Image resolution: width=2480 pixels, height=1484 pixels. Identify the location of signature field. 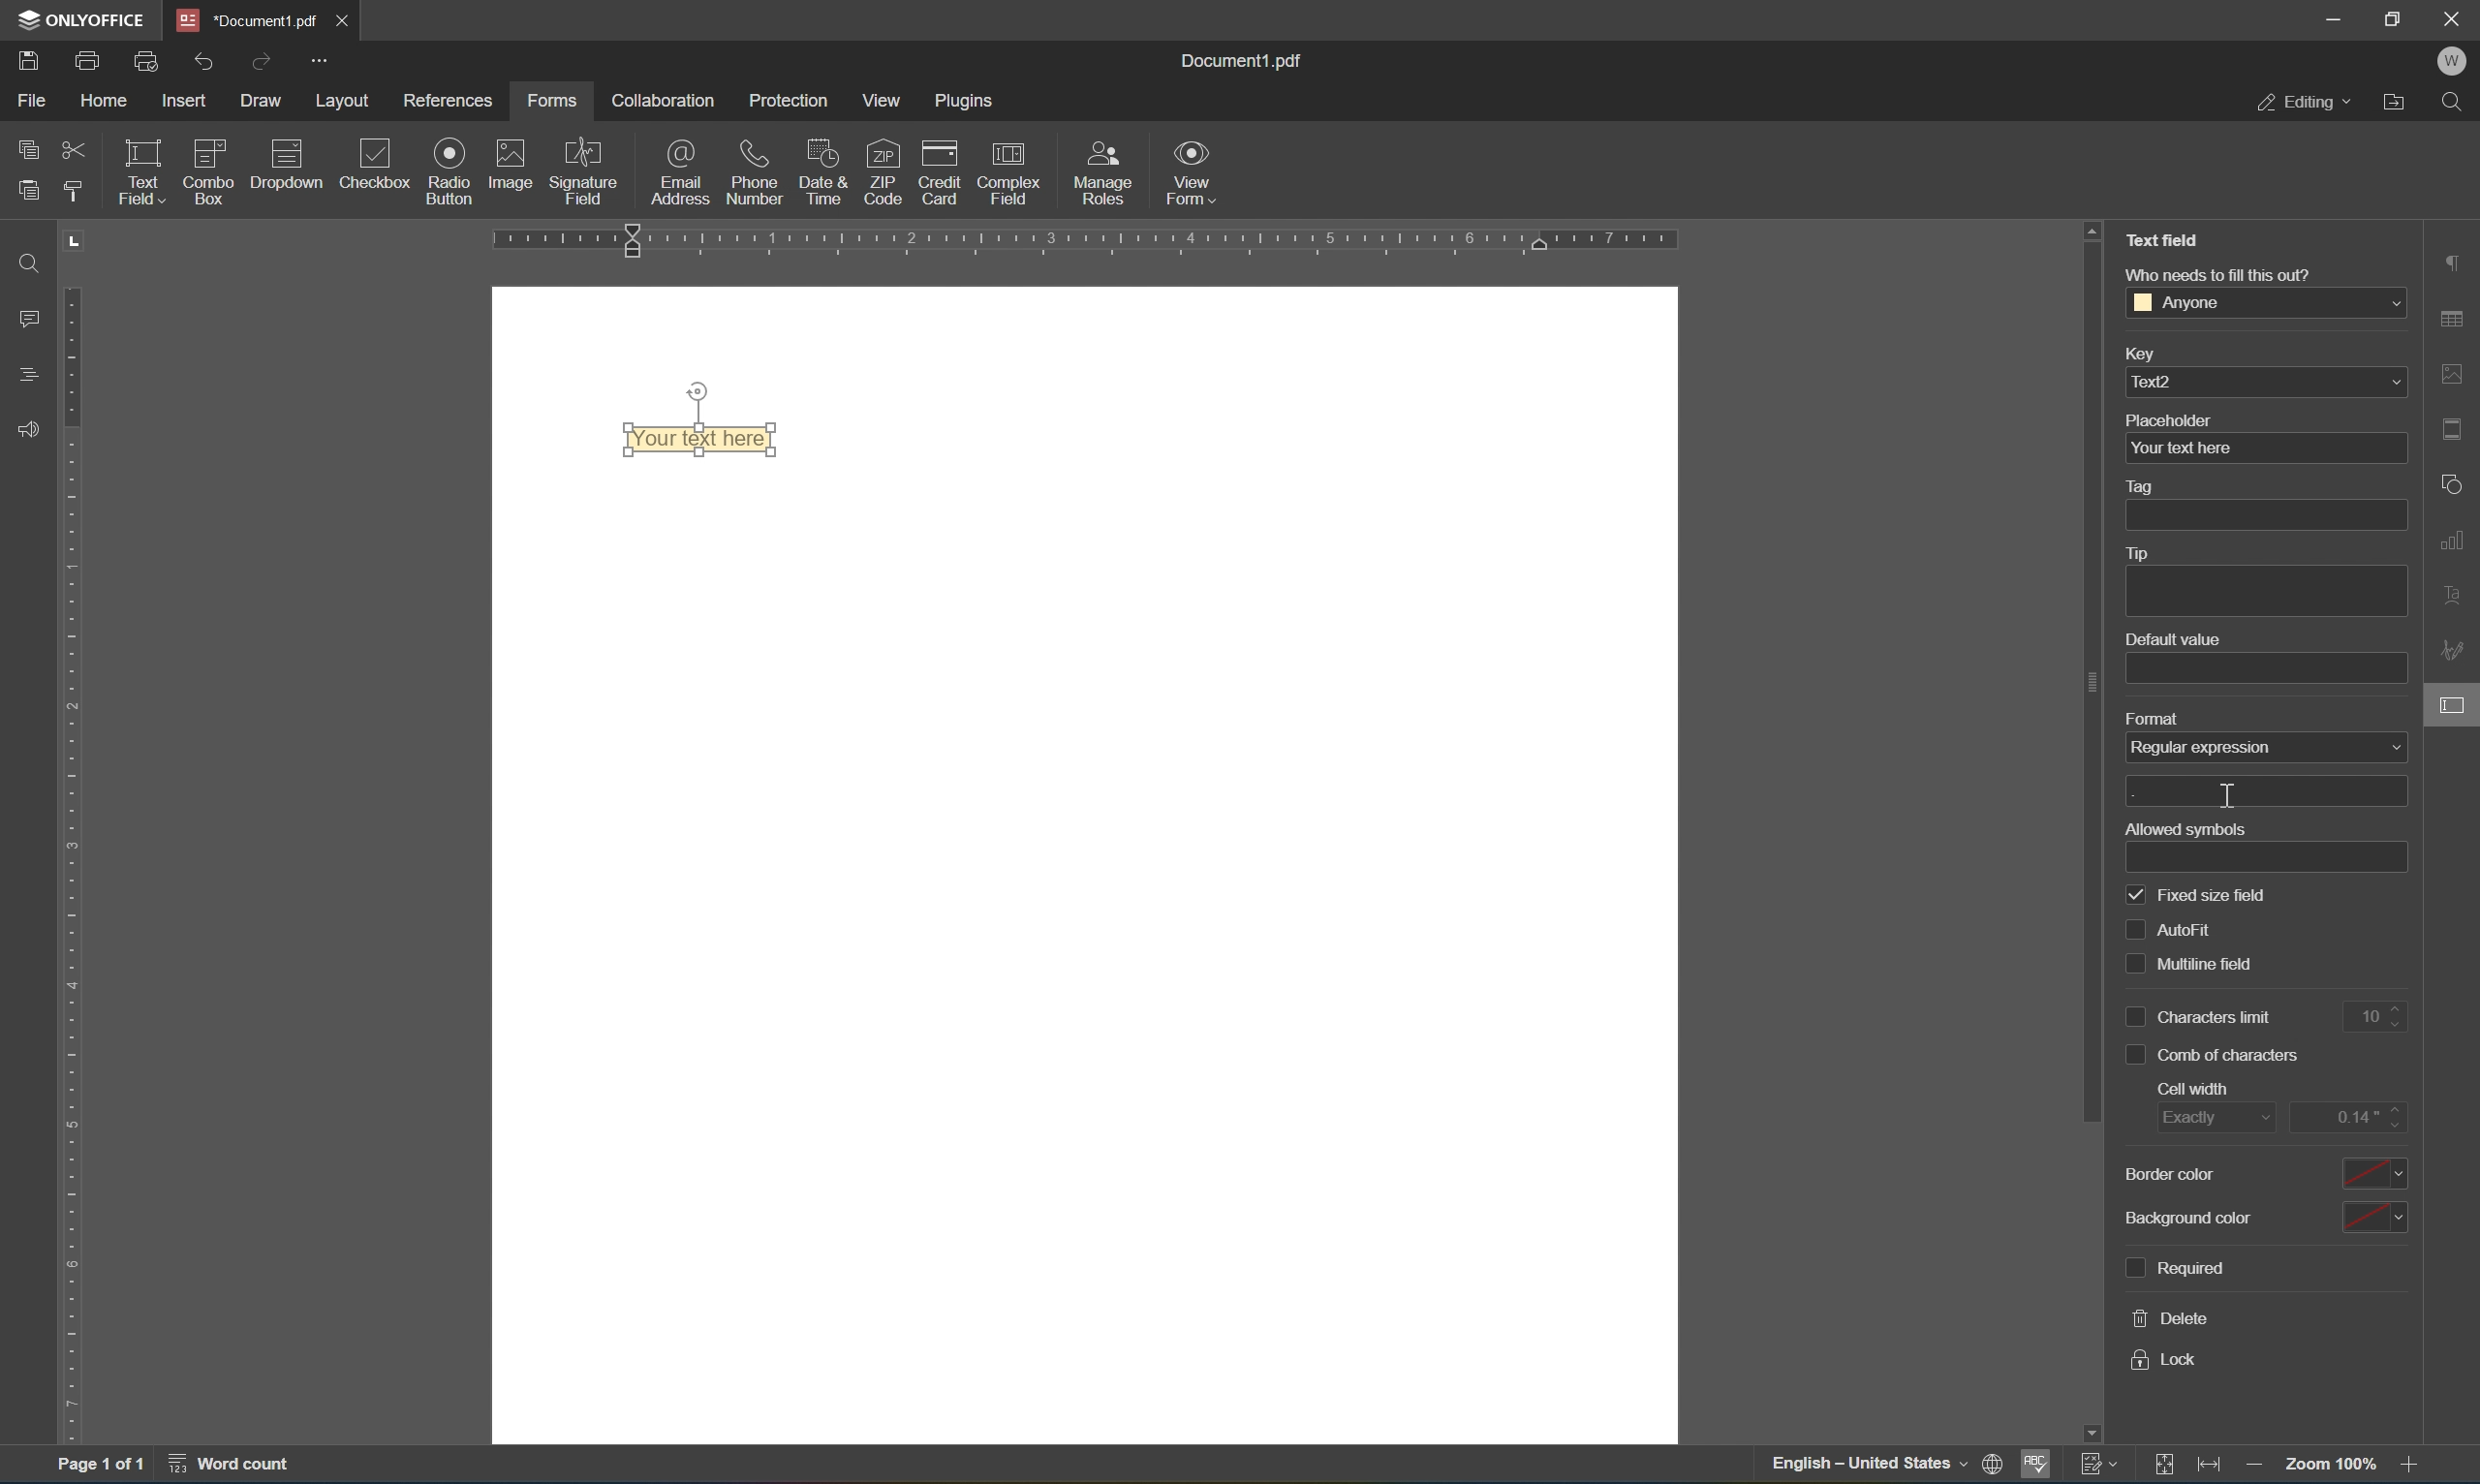
(585, 171).